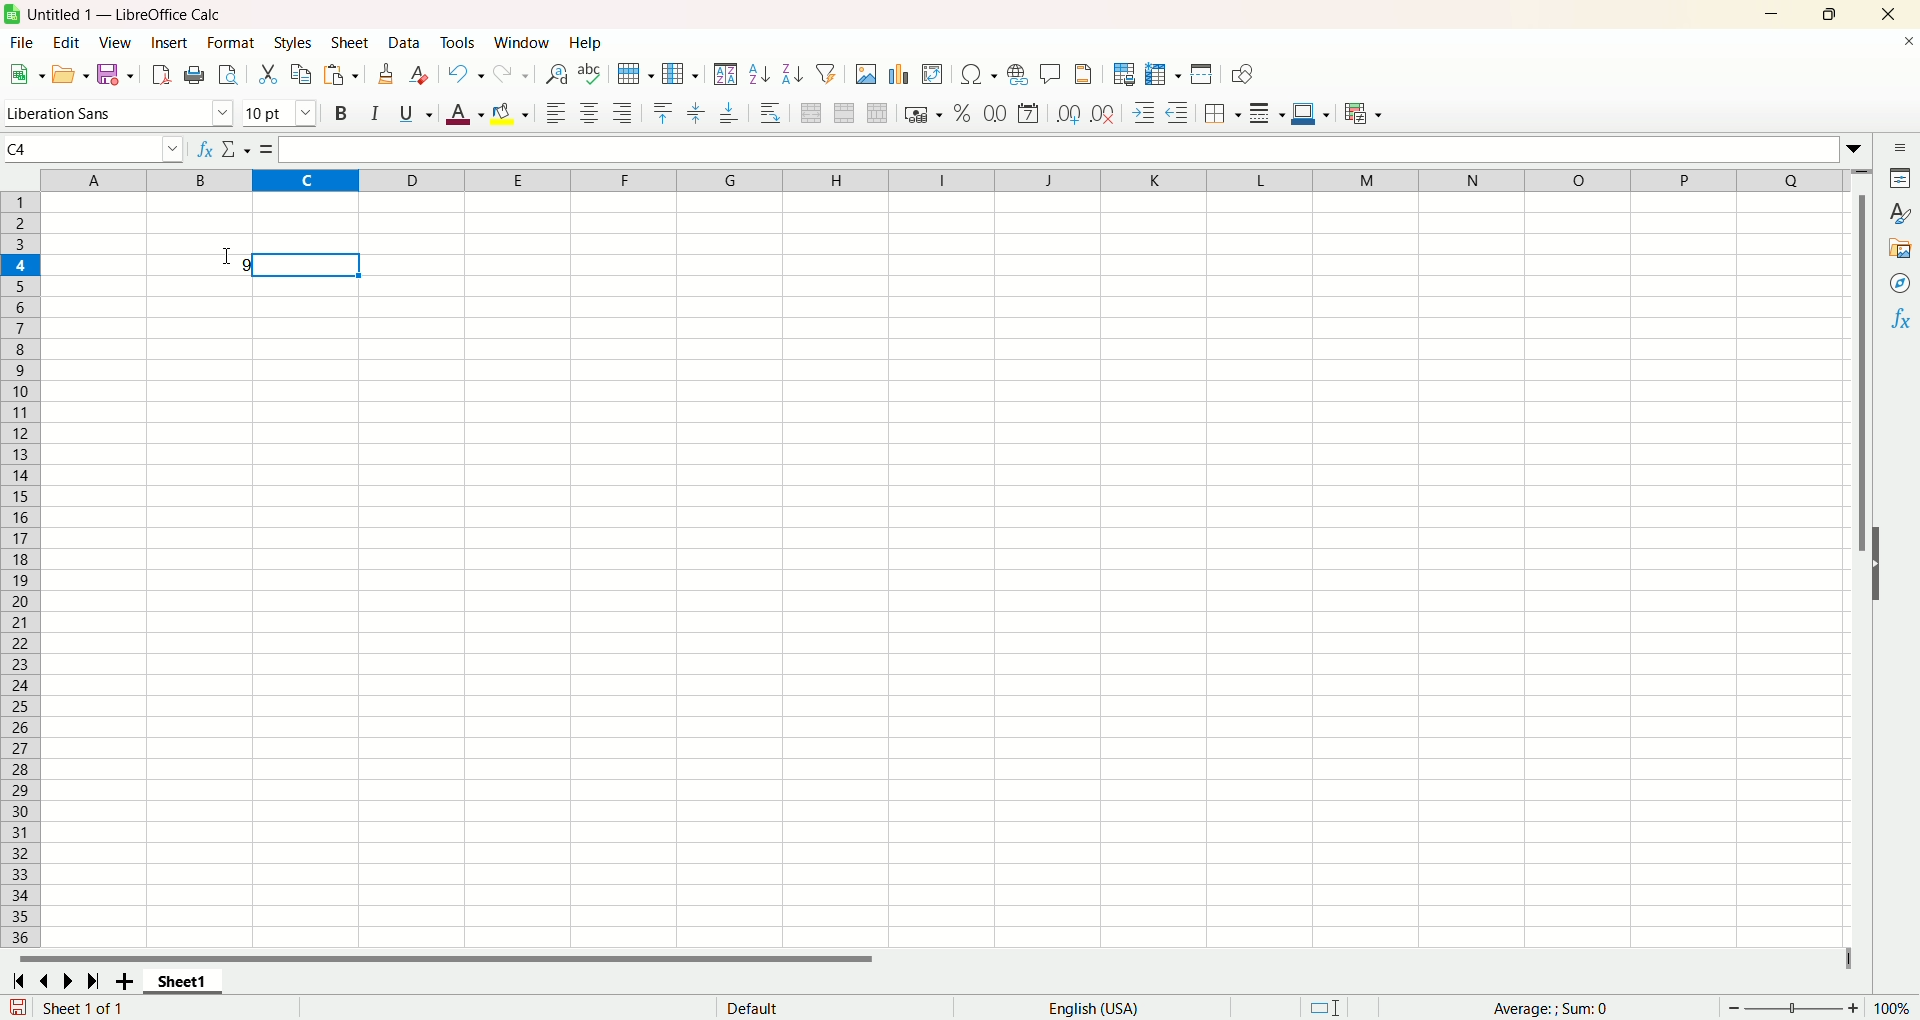 The height and width of the screenshot is (1020, 1920). What do you see at coordinates (190, 982) in the screenshot?
I see `sheet name` at bounding box center [190, 982].